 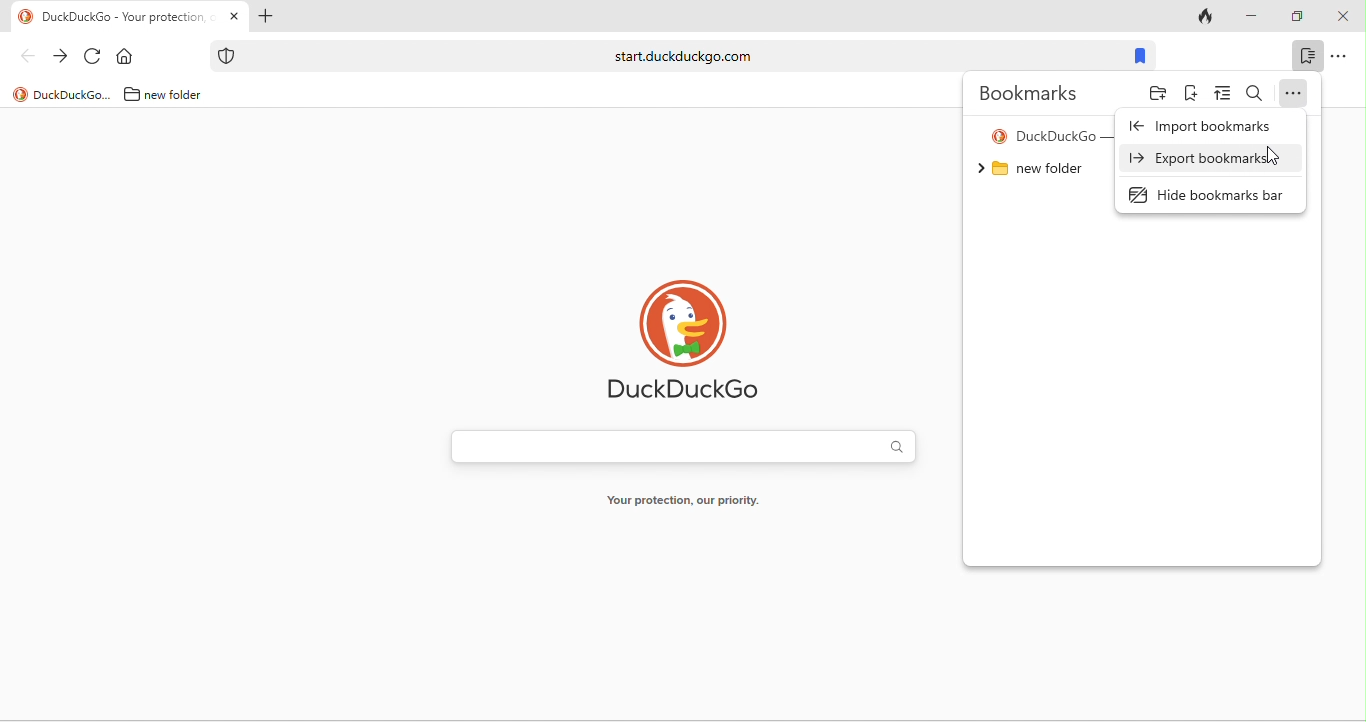 I want to click on search, so click(x=1254, y=93).